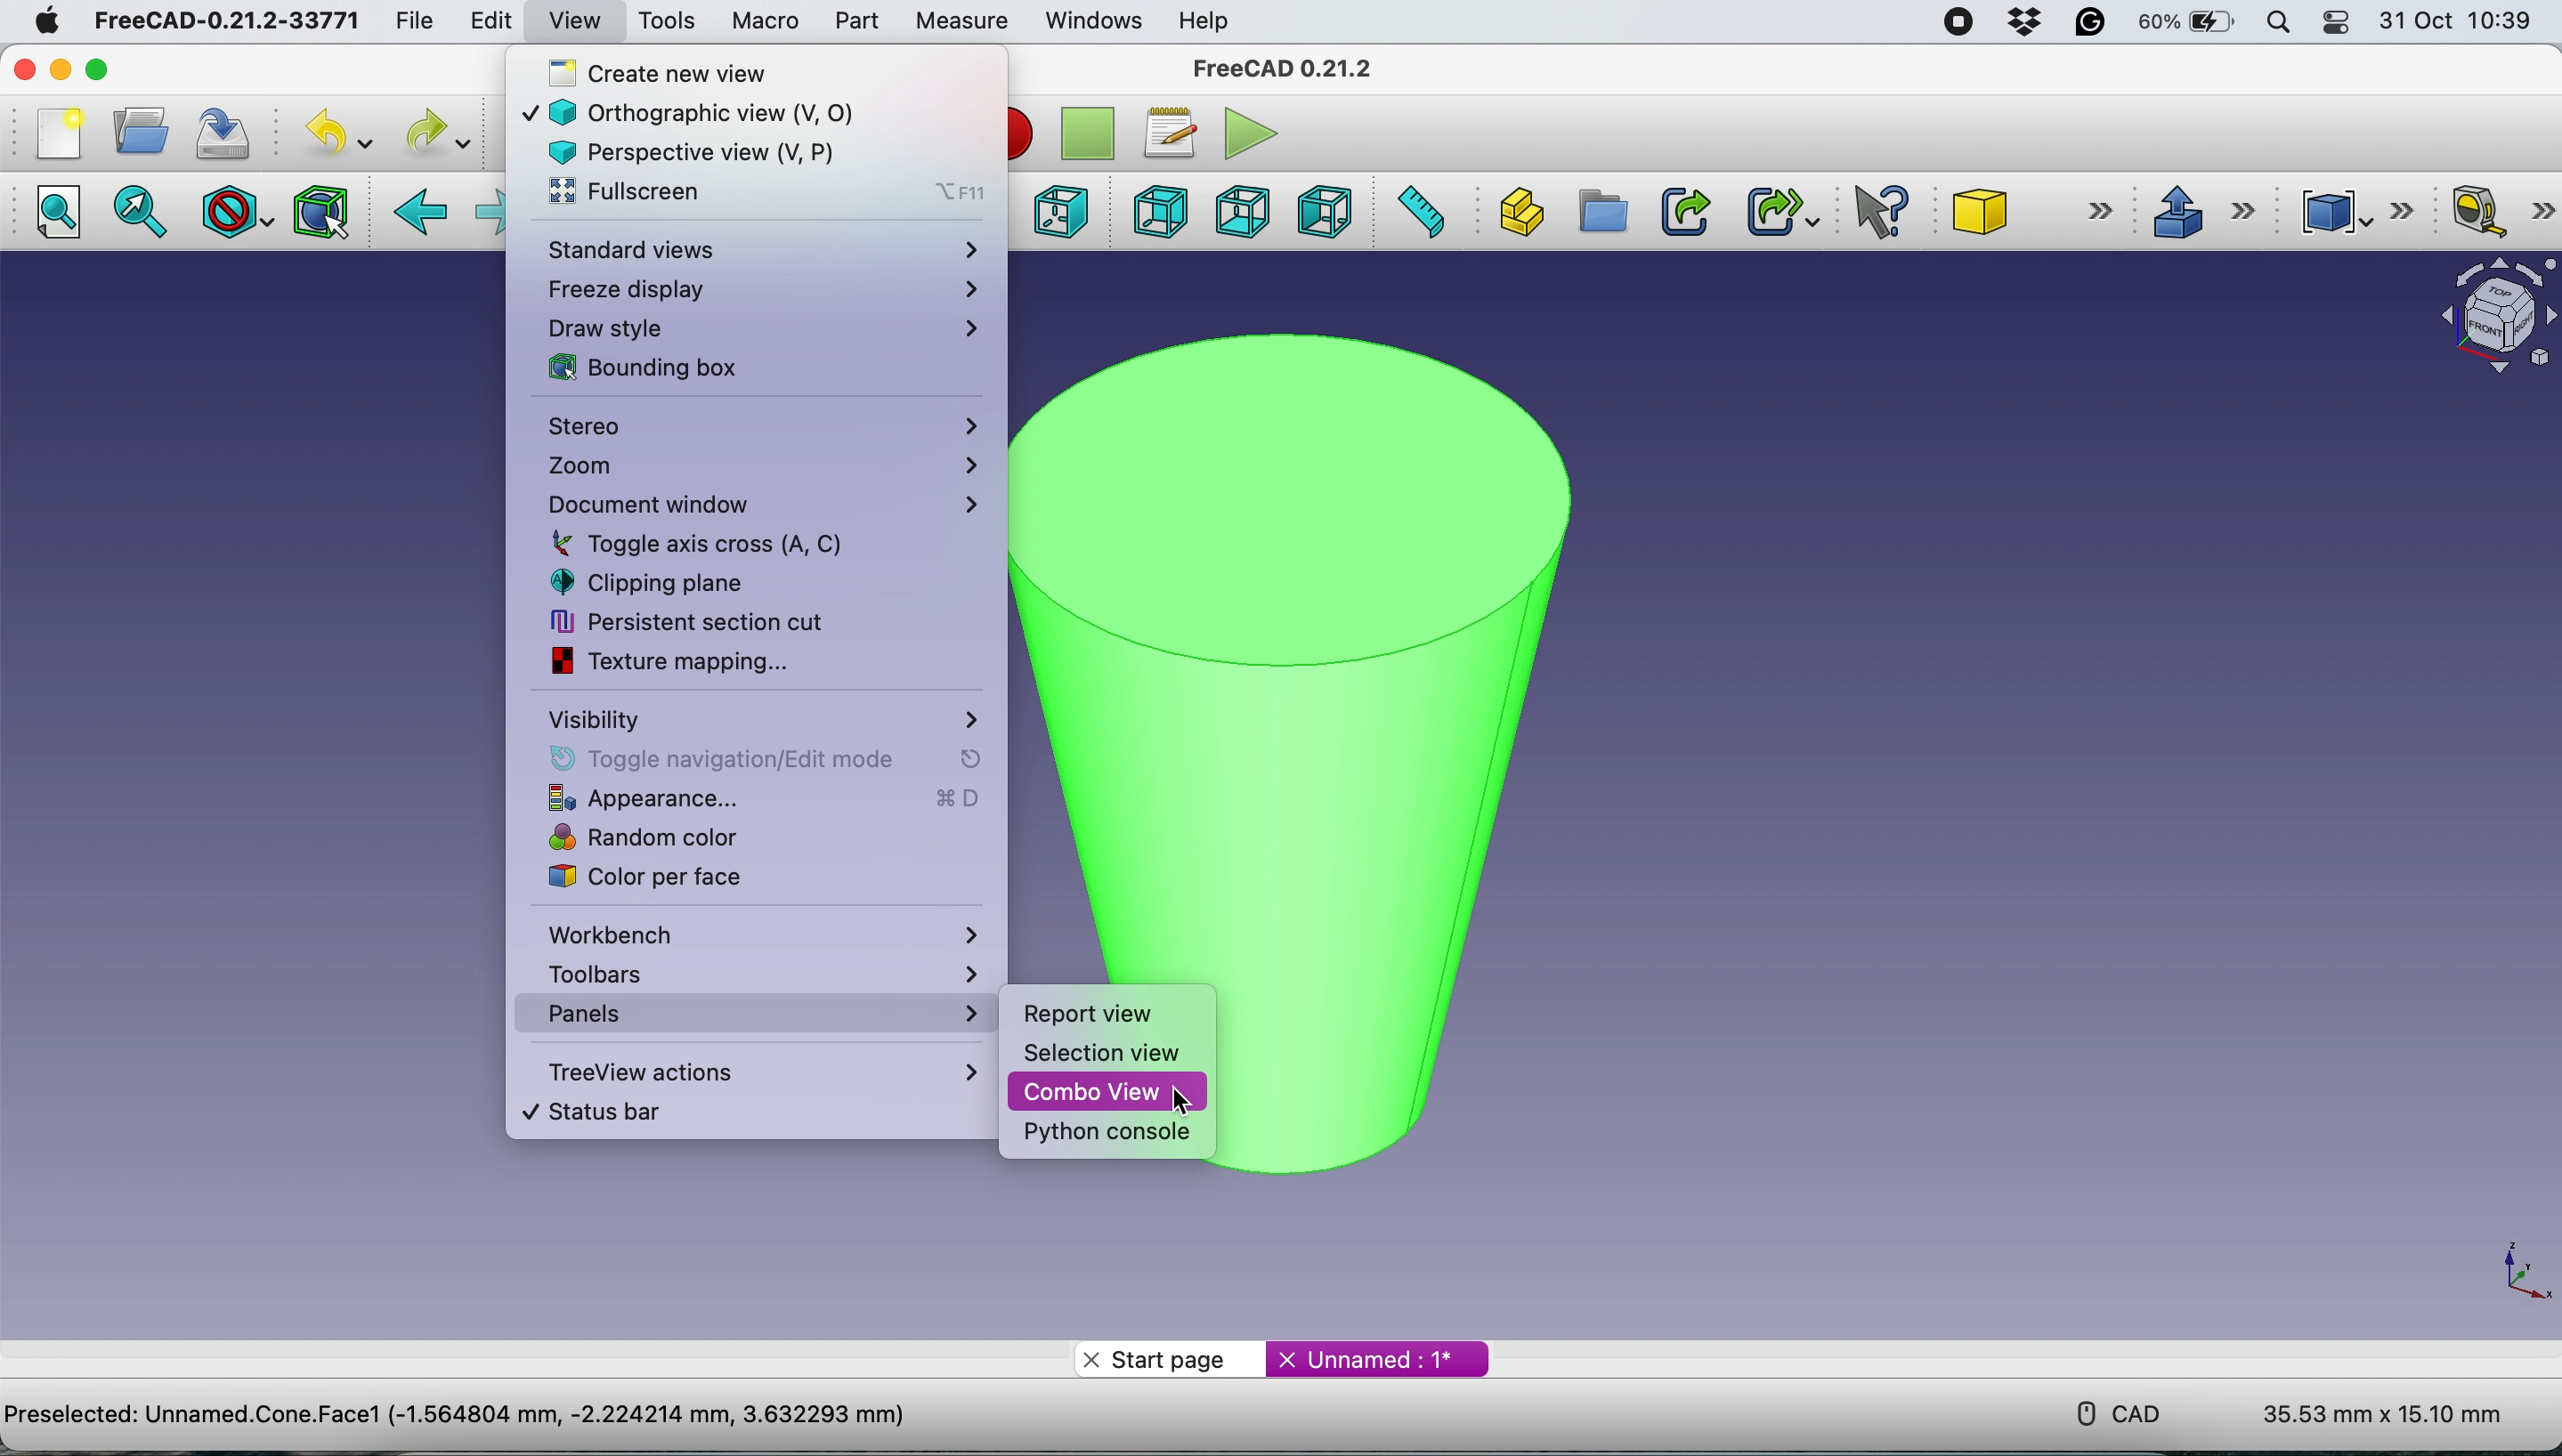  I want to click on freecad-0.21.2-33771, so click(228, 21).